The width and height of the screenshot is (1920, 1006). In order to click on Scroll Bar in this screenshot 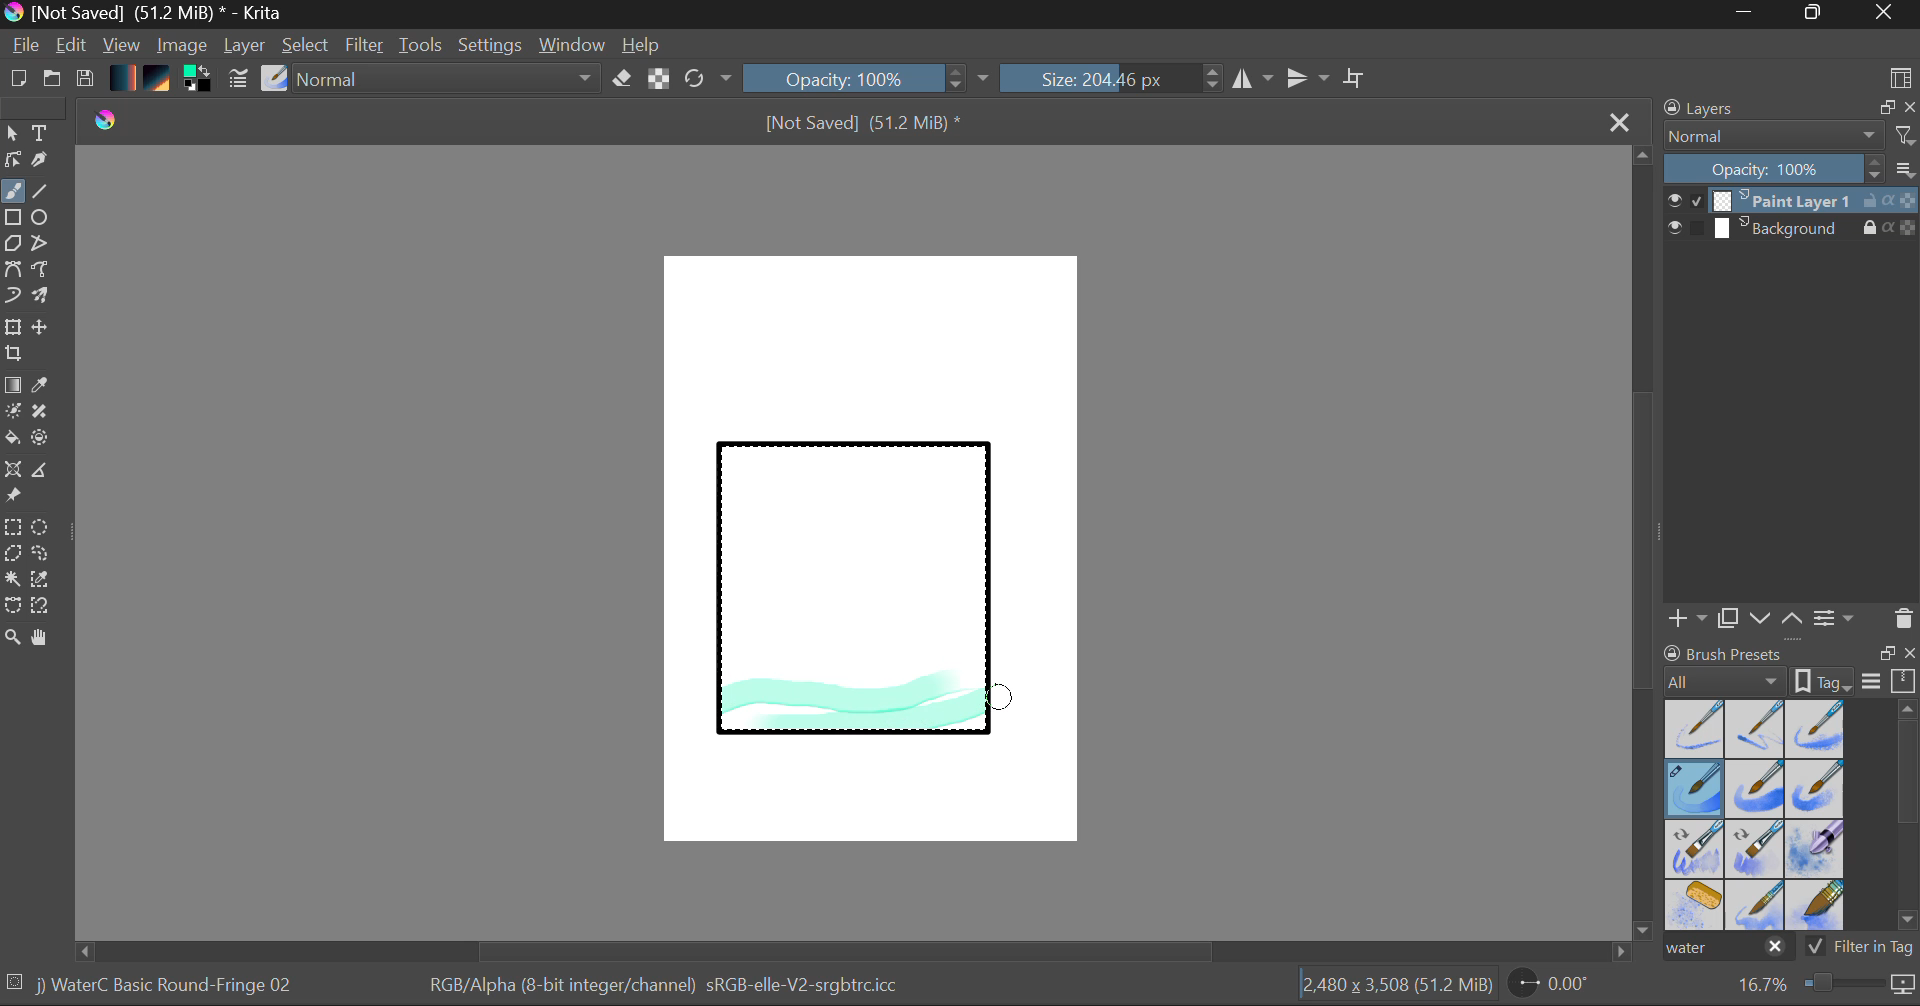, I will do `click(1644, 545)`.